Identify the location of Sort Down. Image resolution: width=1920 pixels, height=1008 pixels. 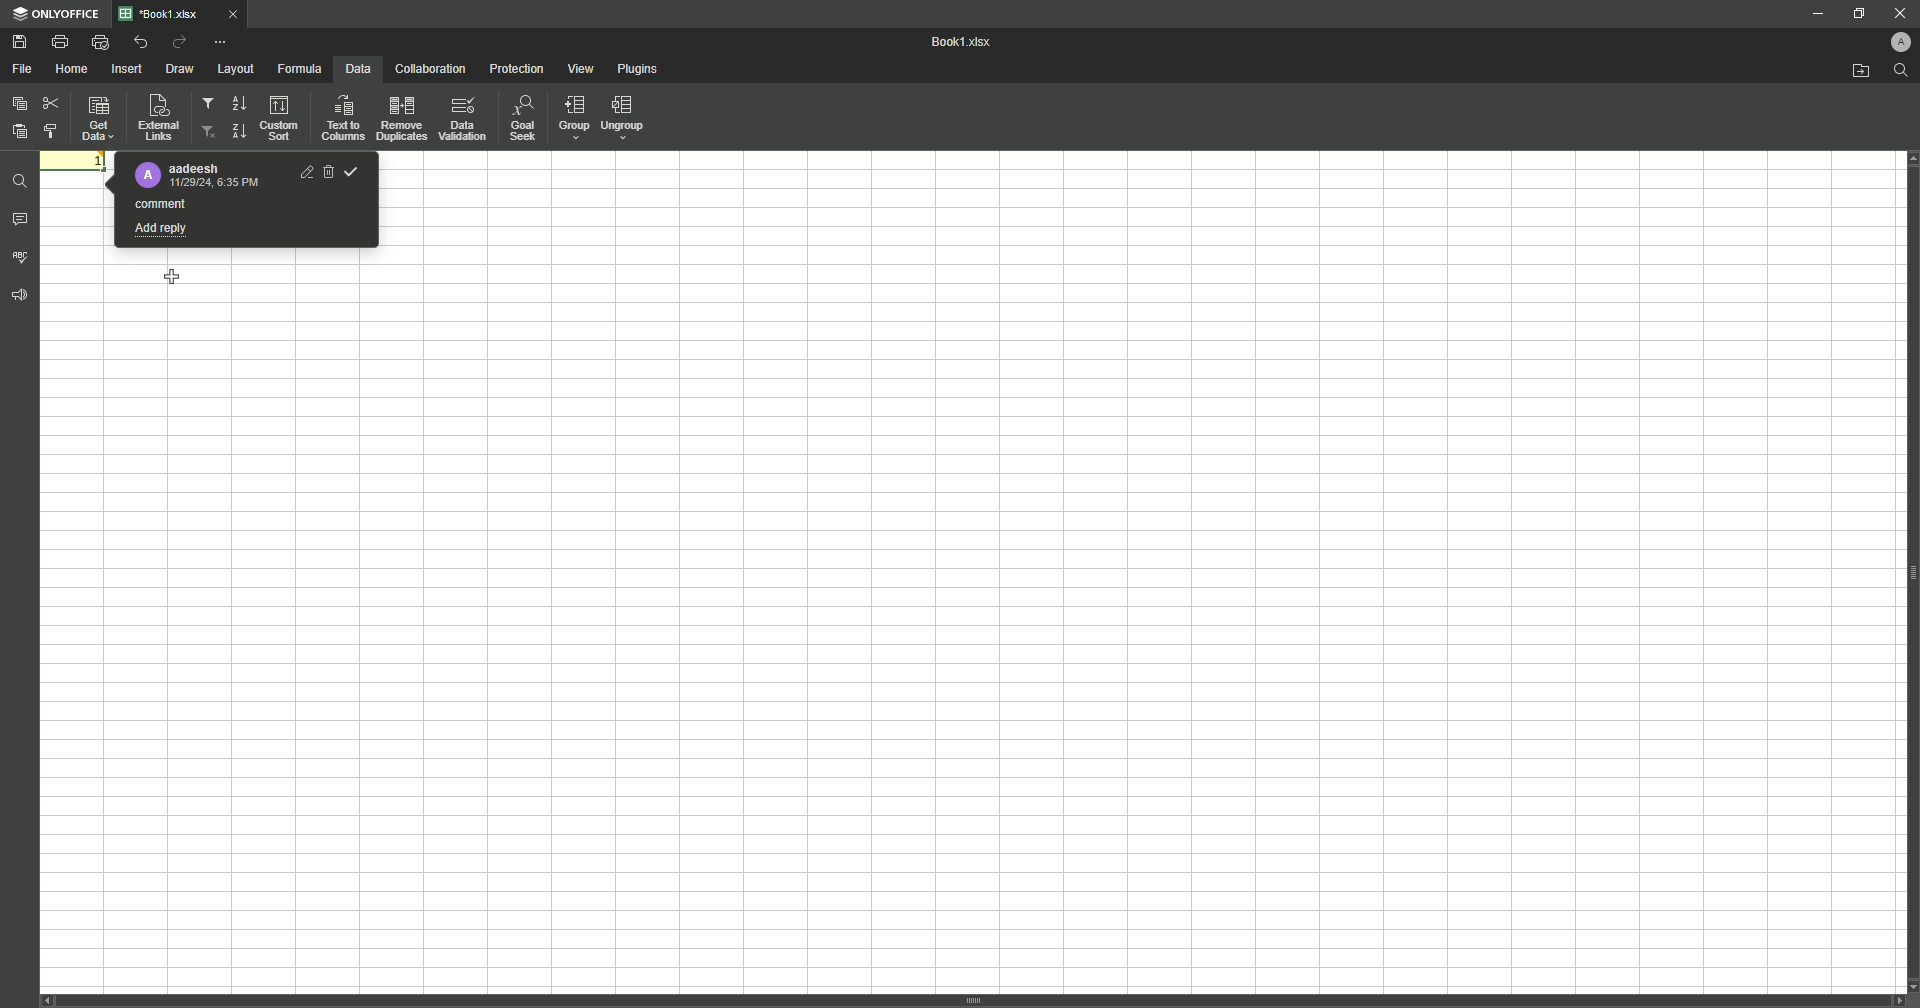
(239, 103).